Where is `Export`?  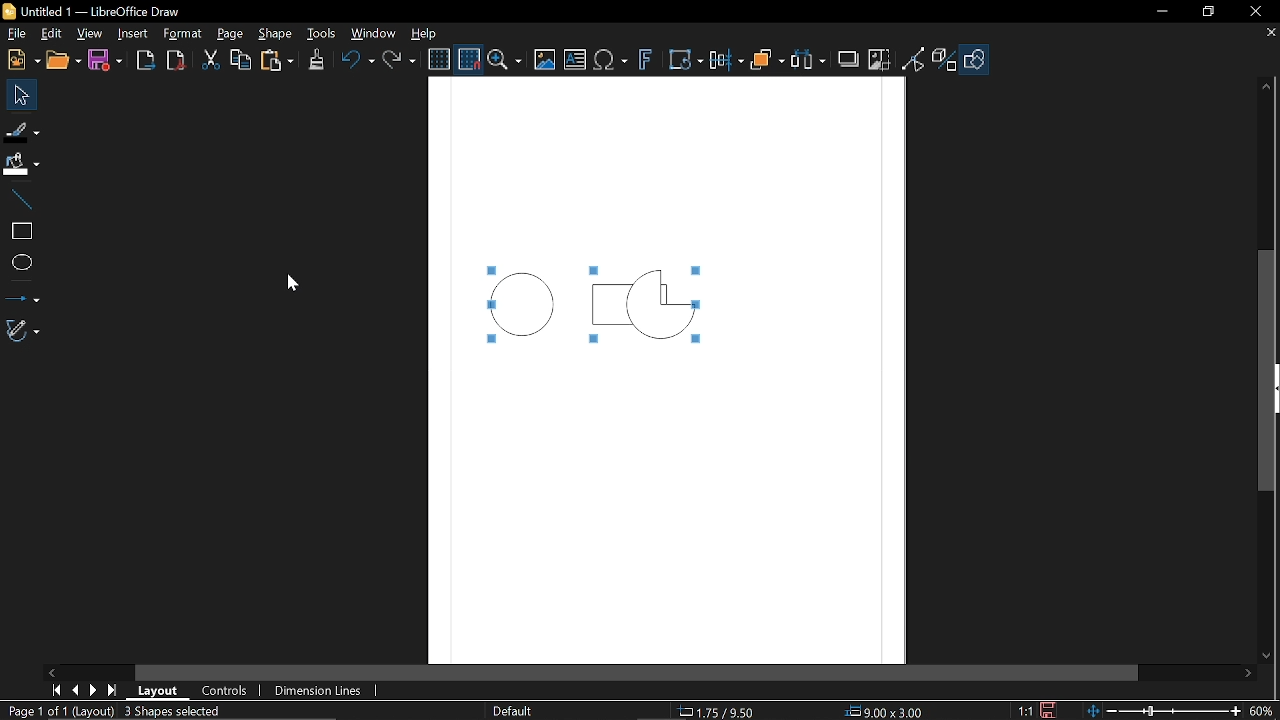 Export is located at coordinates (146, 59).